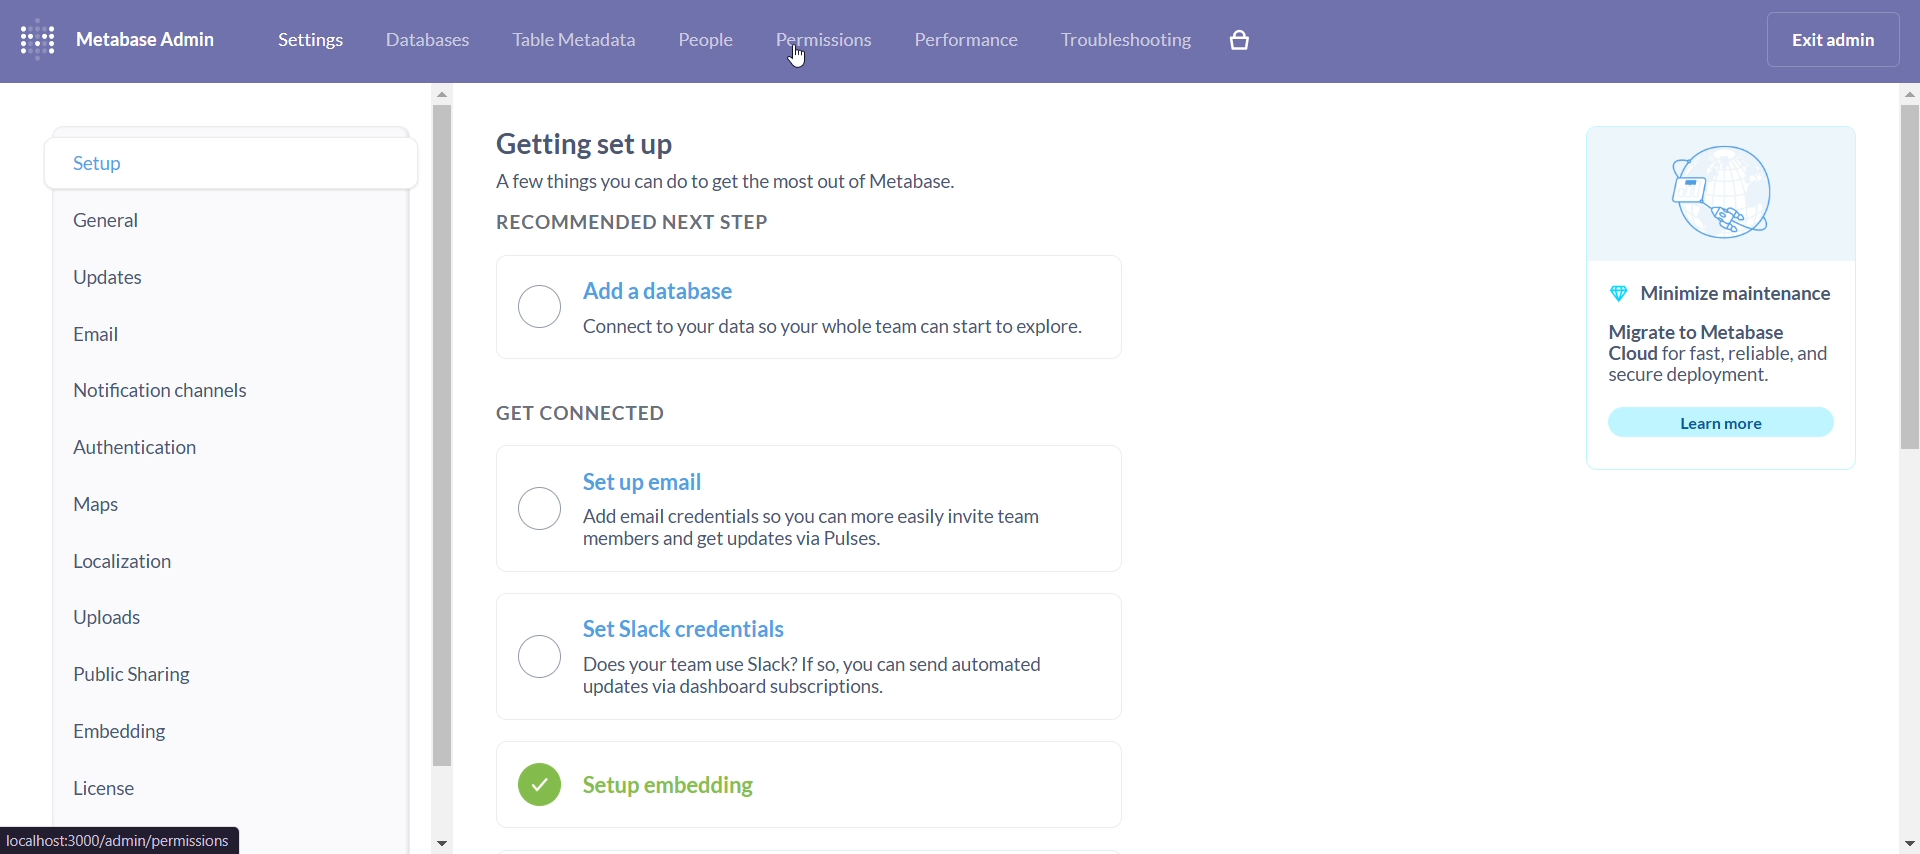 The width and height of the screenshot is (1920, 854). I want to click on set slack credentials, so click(813, 657).